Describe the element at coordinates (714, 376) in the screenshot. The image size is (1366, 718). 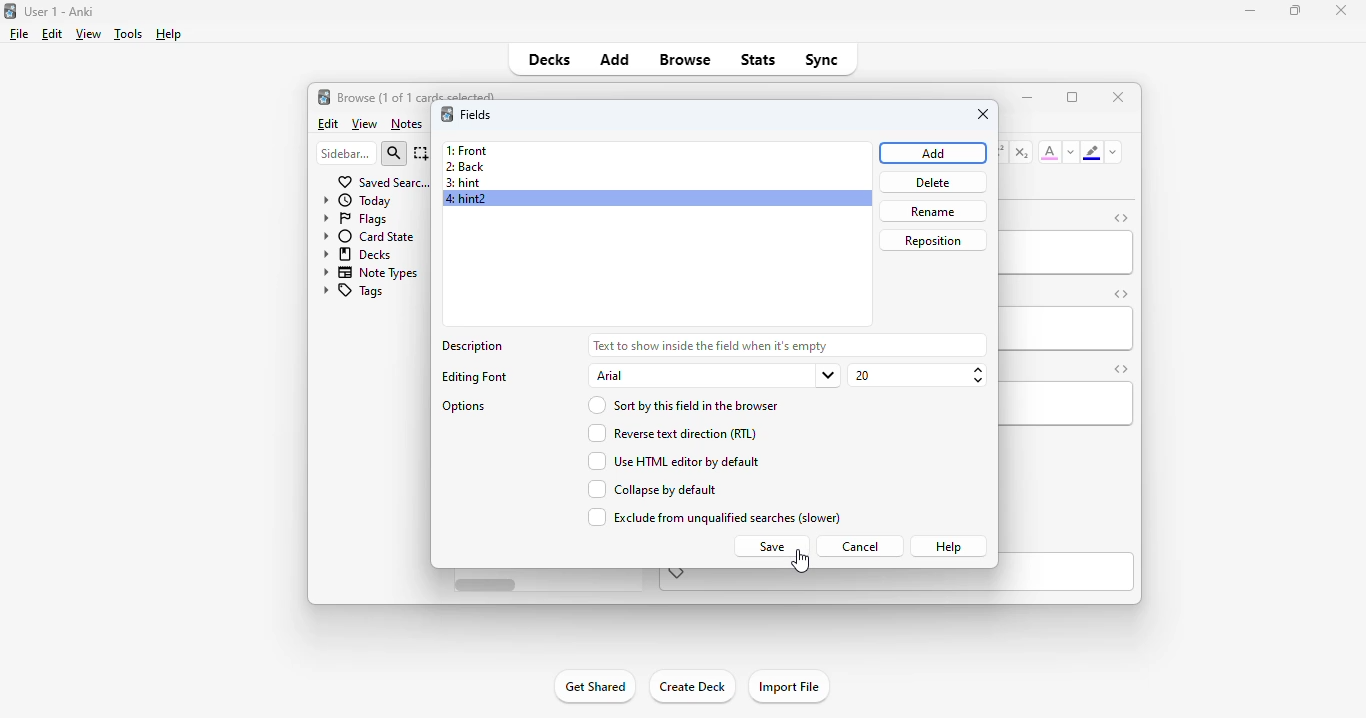
I see `arial` at that location.